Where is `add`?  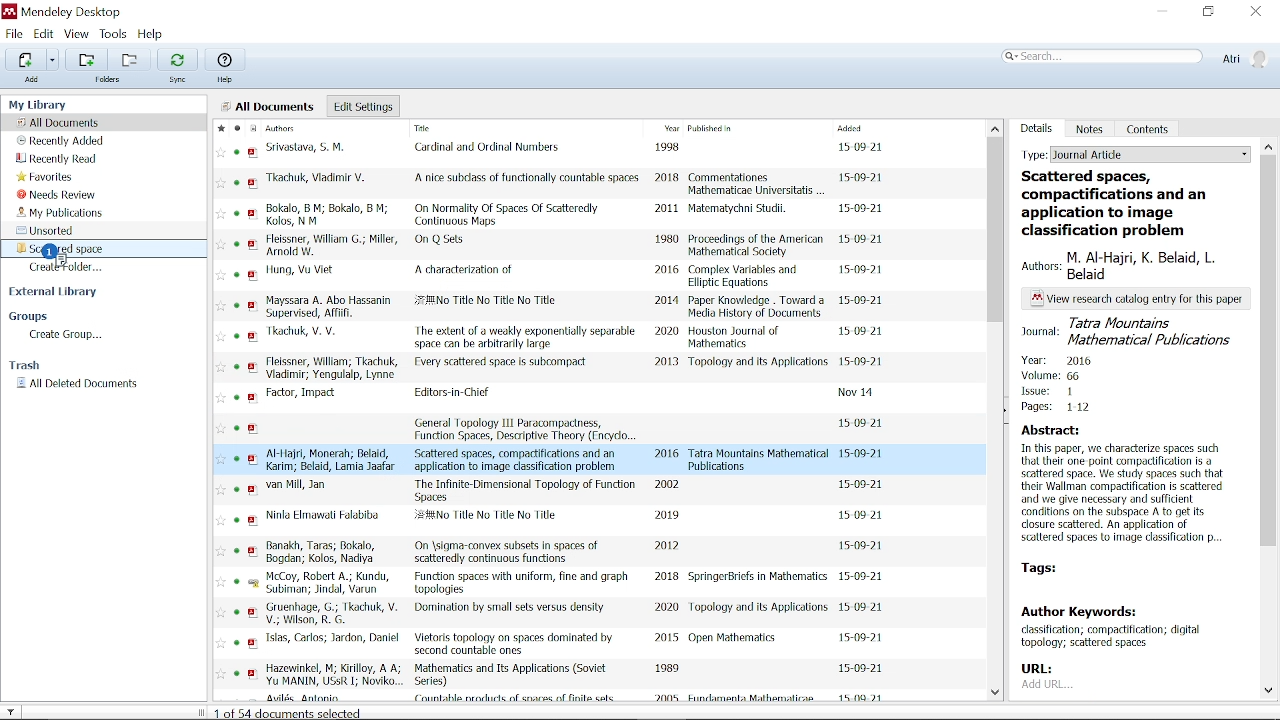 add is located at coordinates (32, 80).